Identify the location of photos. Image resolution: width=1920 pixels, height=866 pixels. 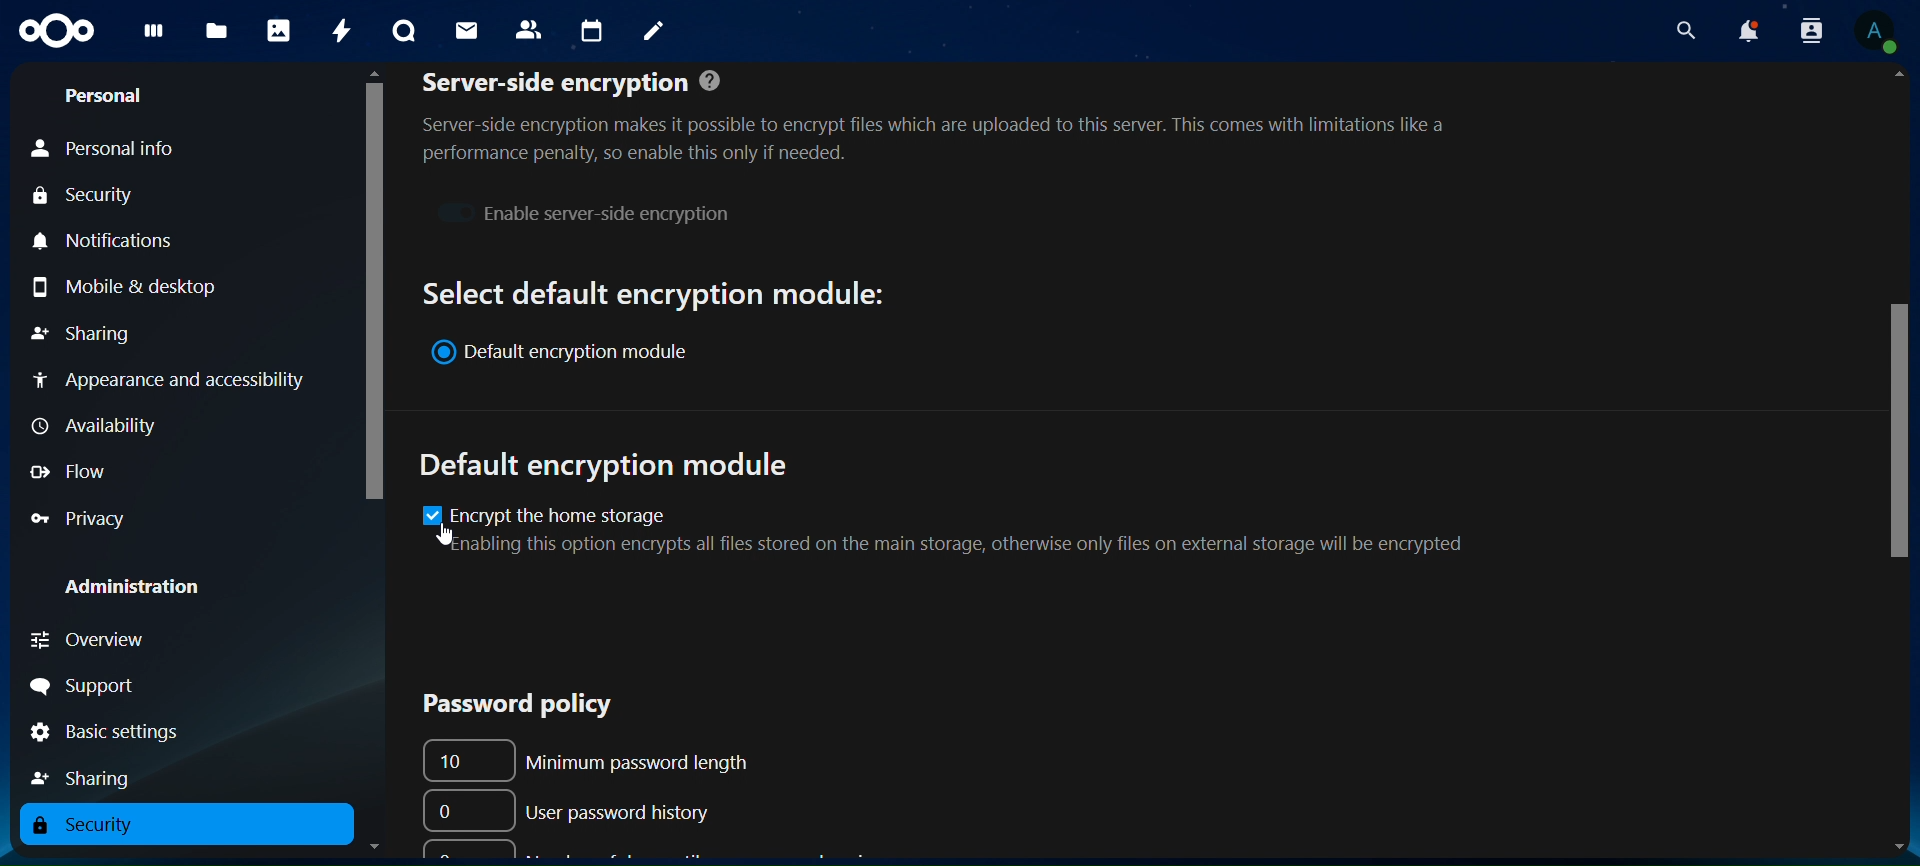
(278, 30).